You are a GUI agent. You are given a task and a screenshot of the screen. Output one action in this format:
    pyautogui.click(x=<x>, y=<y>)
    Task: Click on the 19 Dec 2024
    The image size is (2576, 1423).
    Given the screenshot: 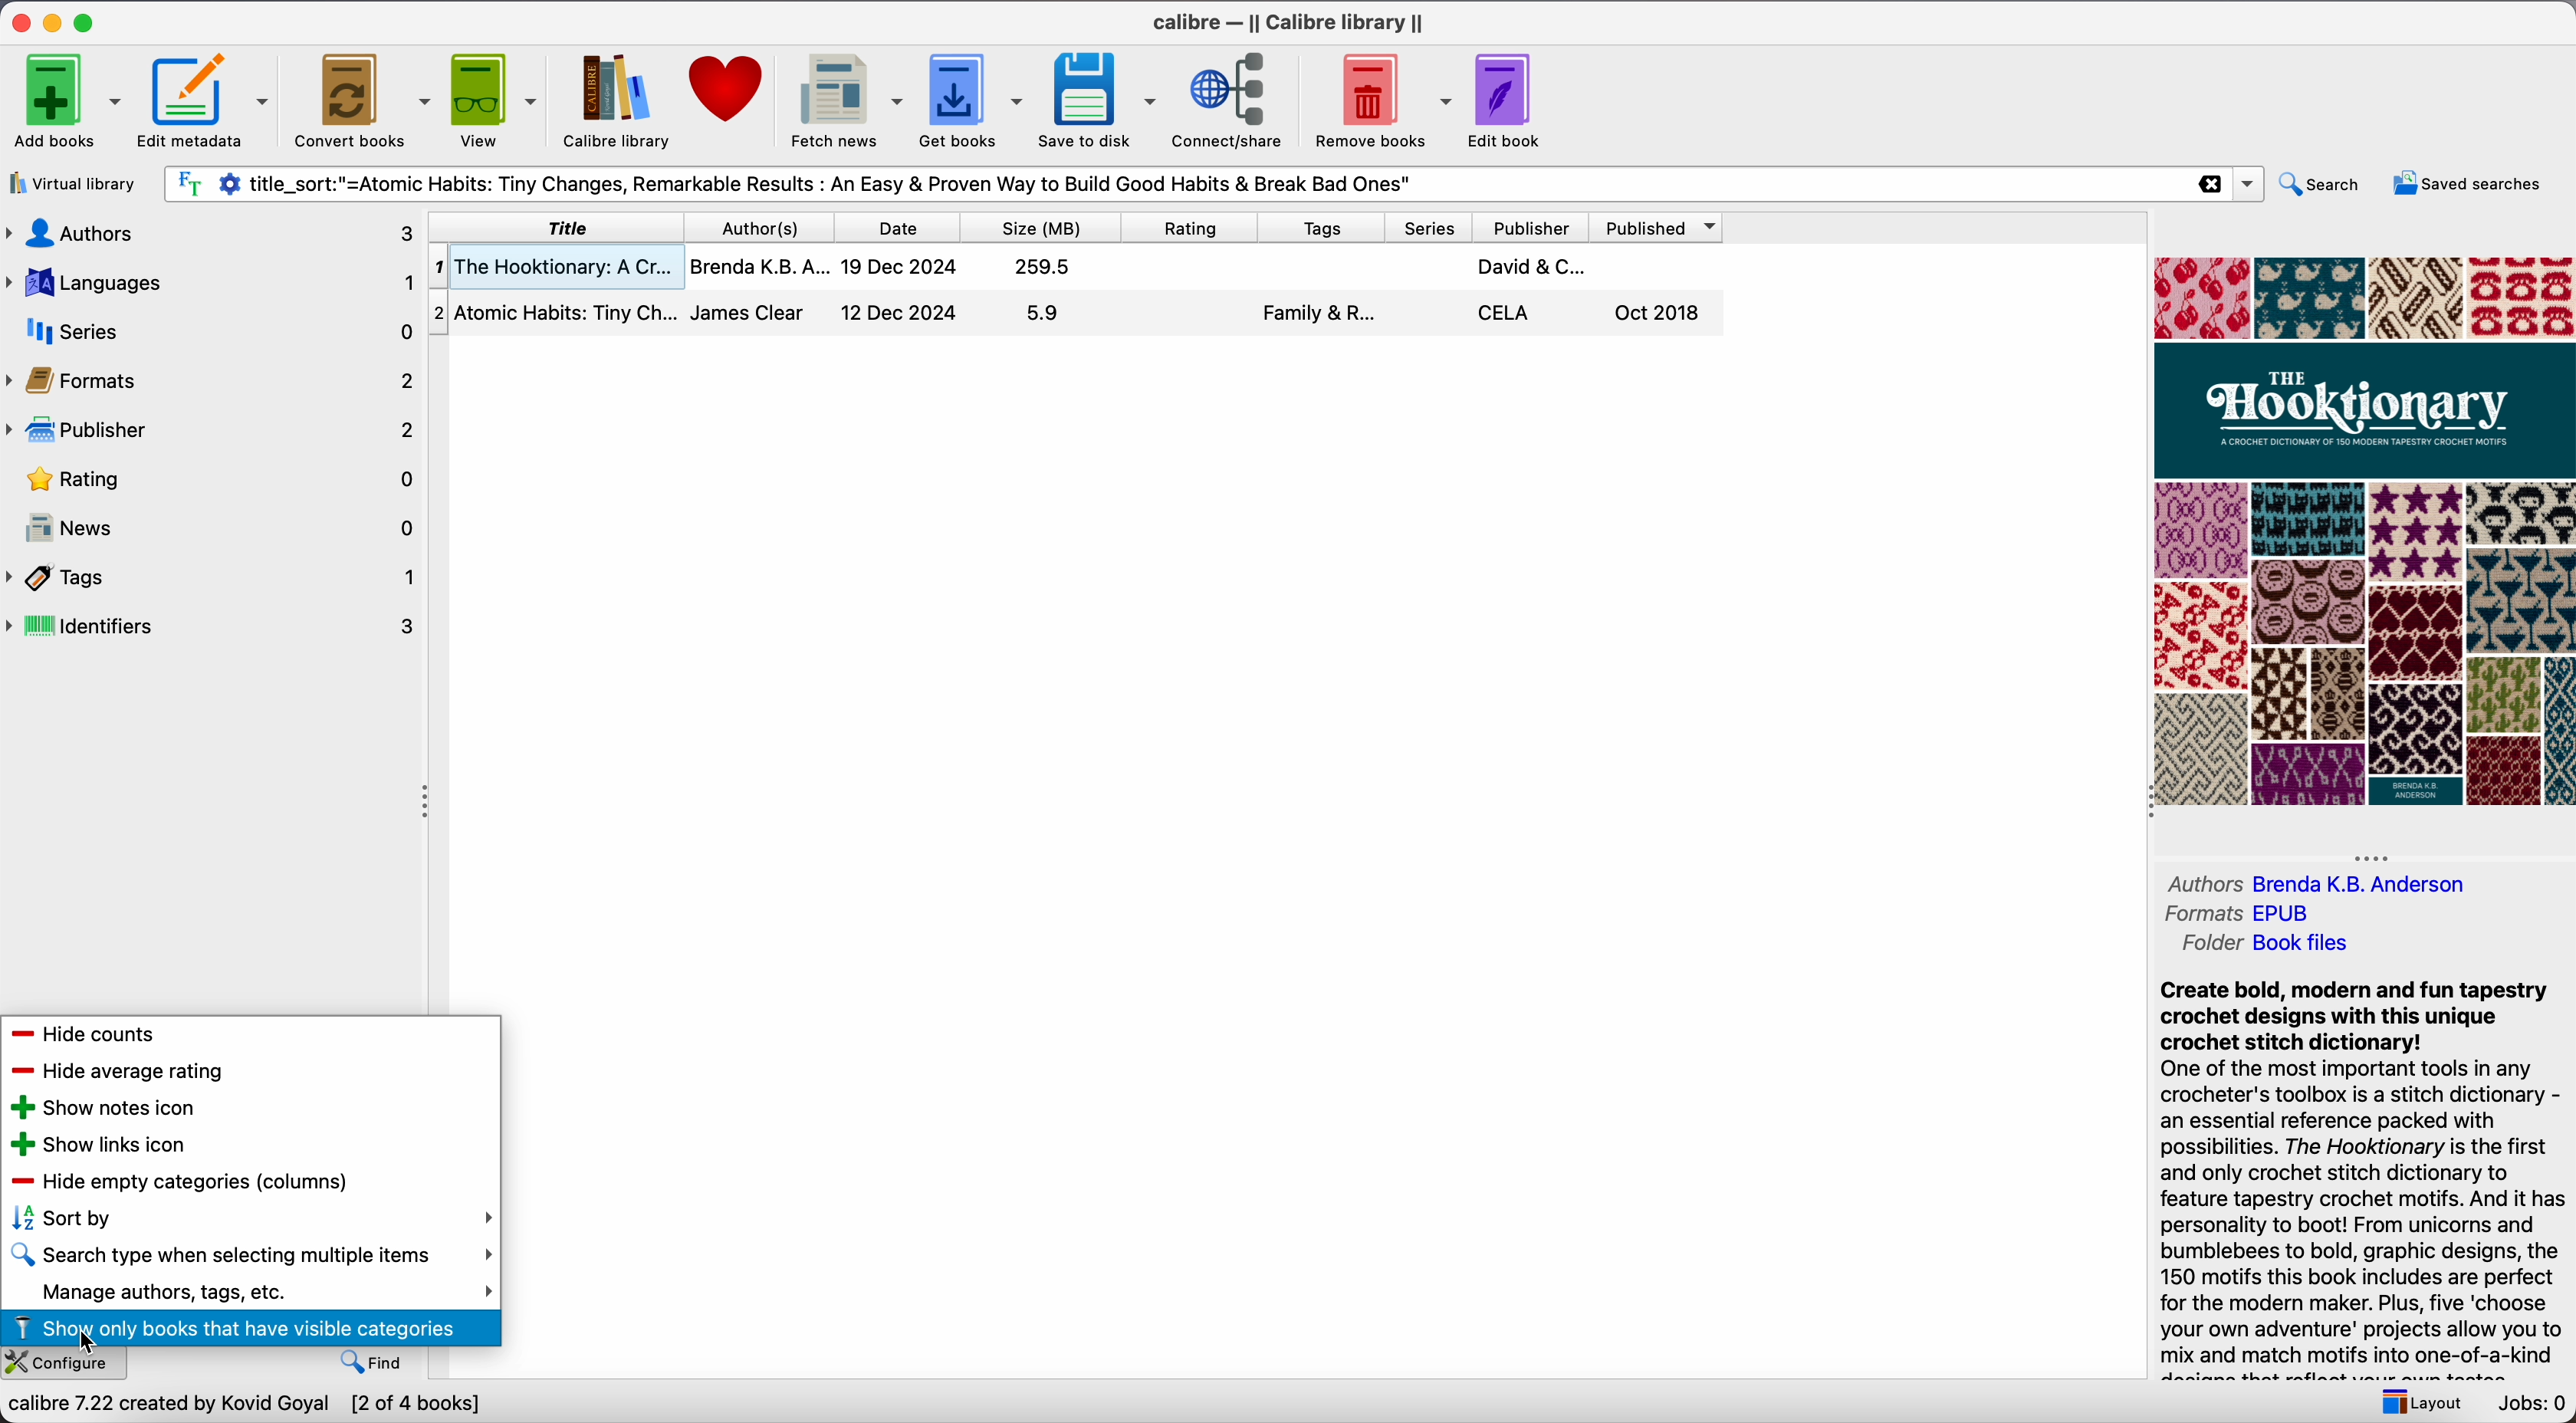 What is the action you would take?
    pyautogui.click(x=896, y=267)
    